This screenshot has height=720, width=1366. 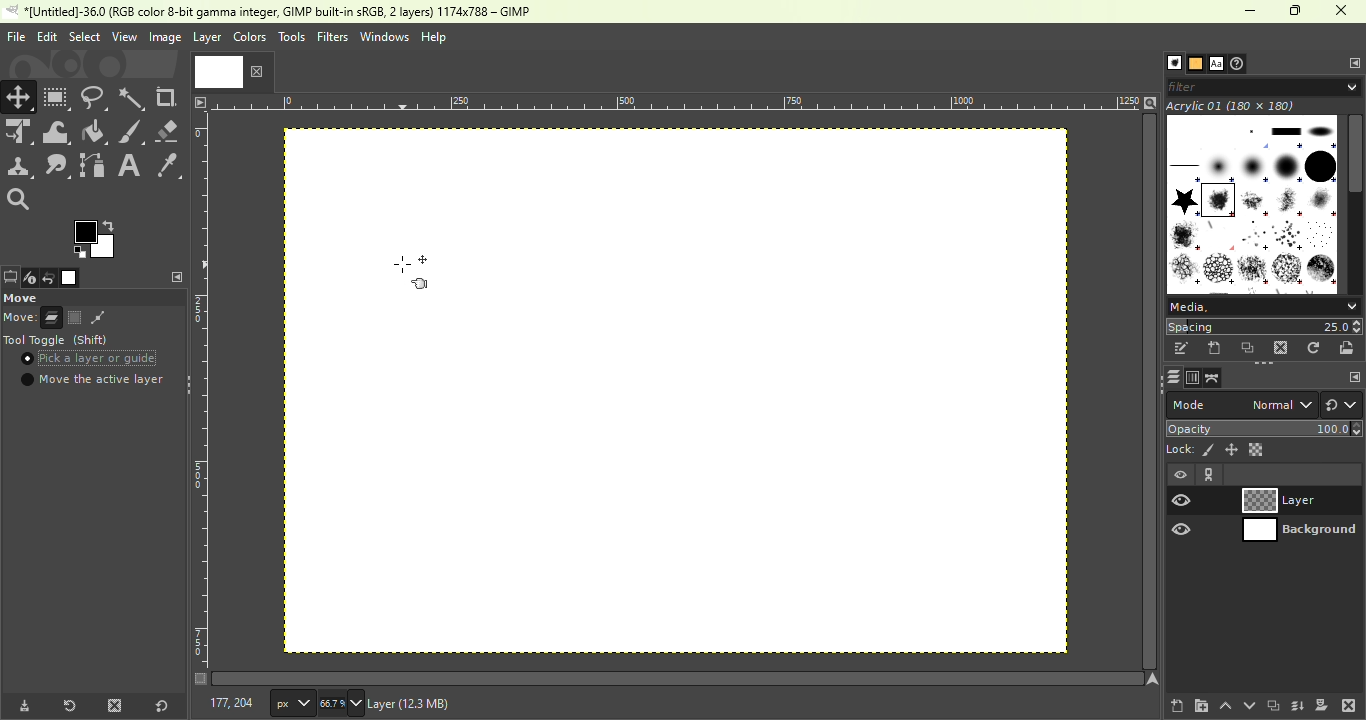 I want to click on Create a new brush, so click(x=1215, y=349).